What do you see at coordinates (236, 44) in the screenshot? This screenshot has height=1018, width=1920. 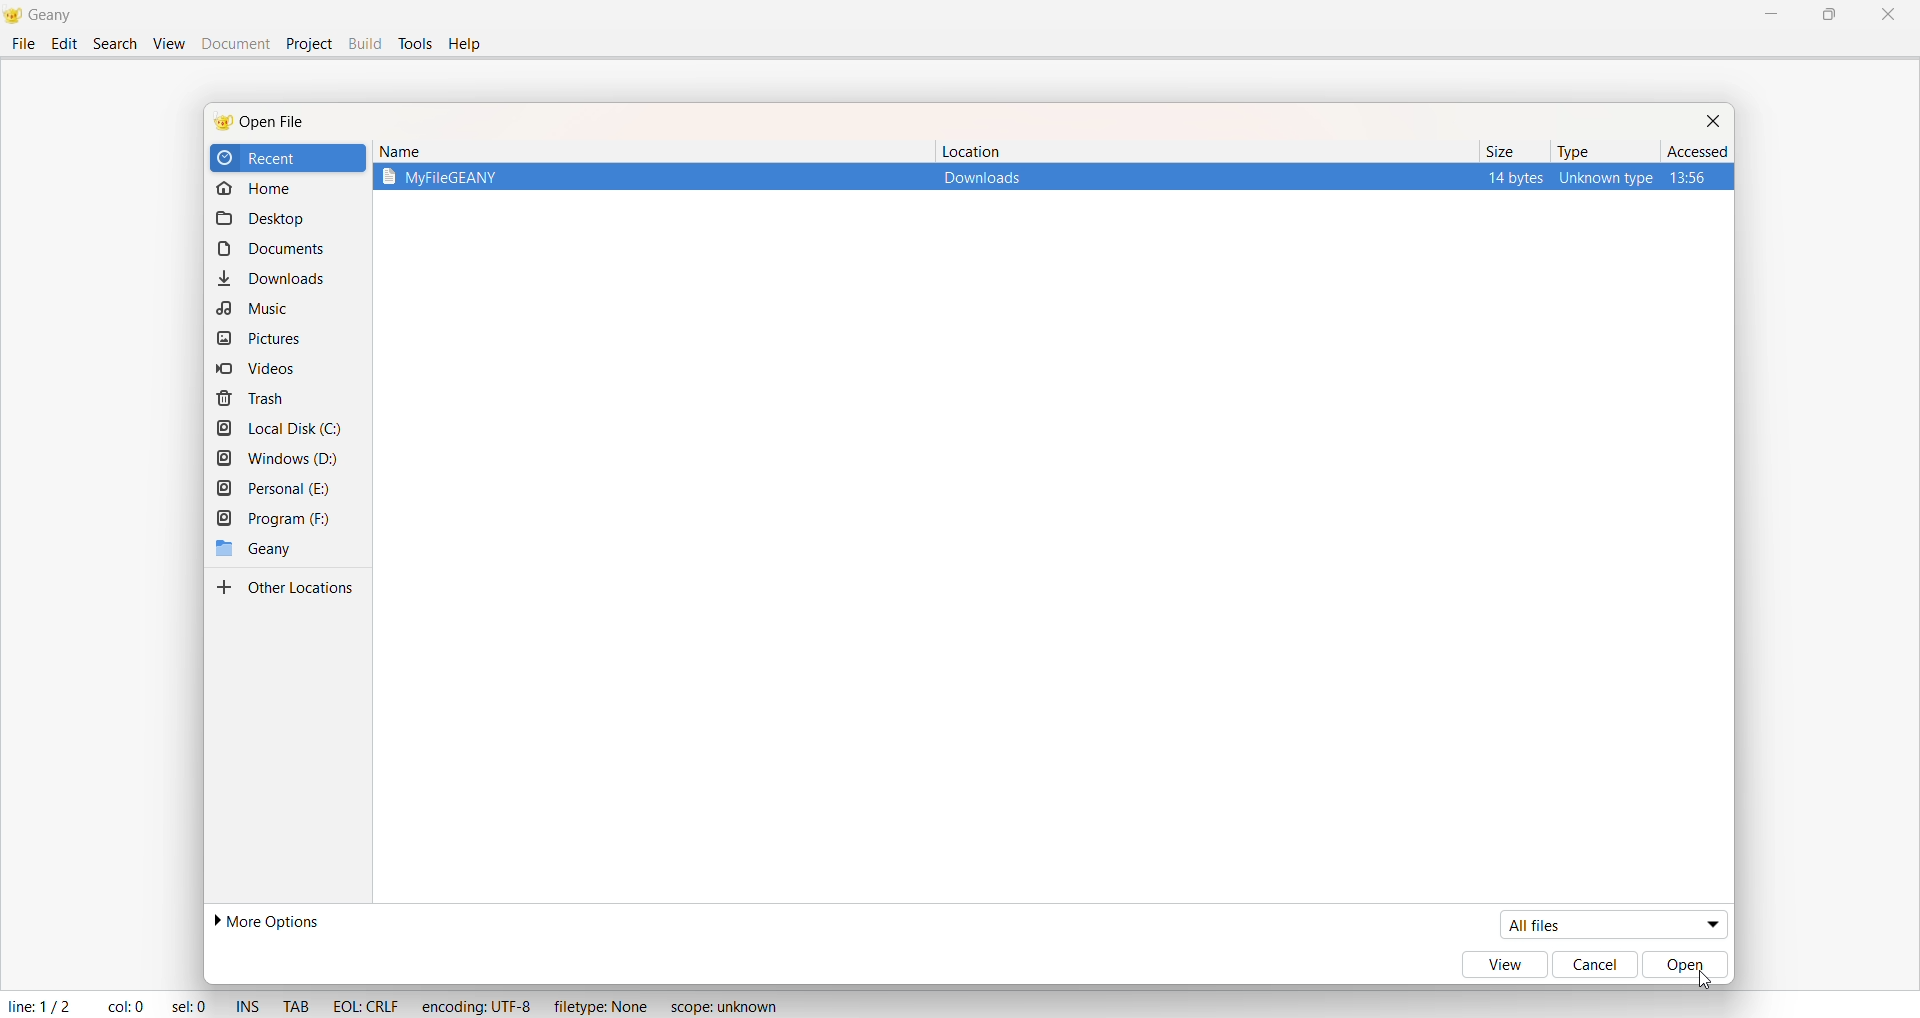 I see `Document` at bounding box center [236, 44].